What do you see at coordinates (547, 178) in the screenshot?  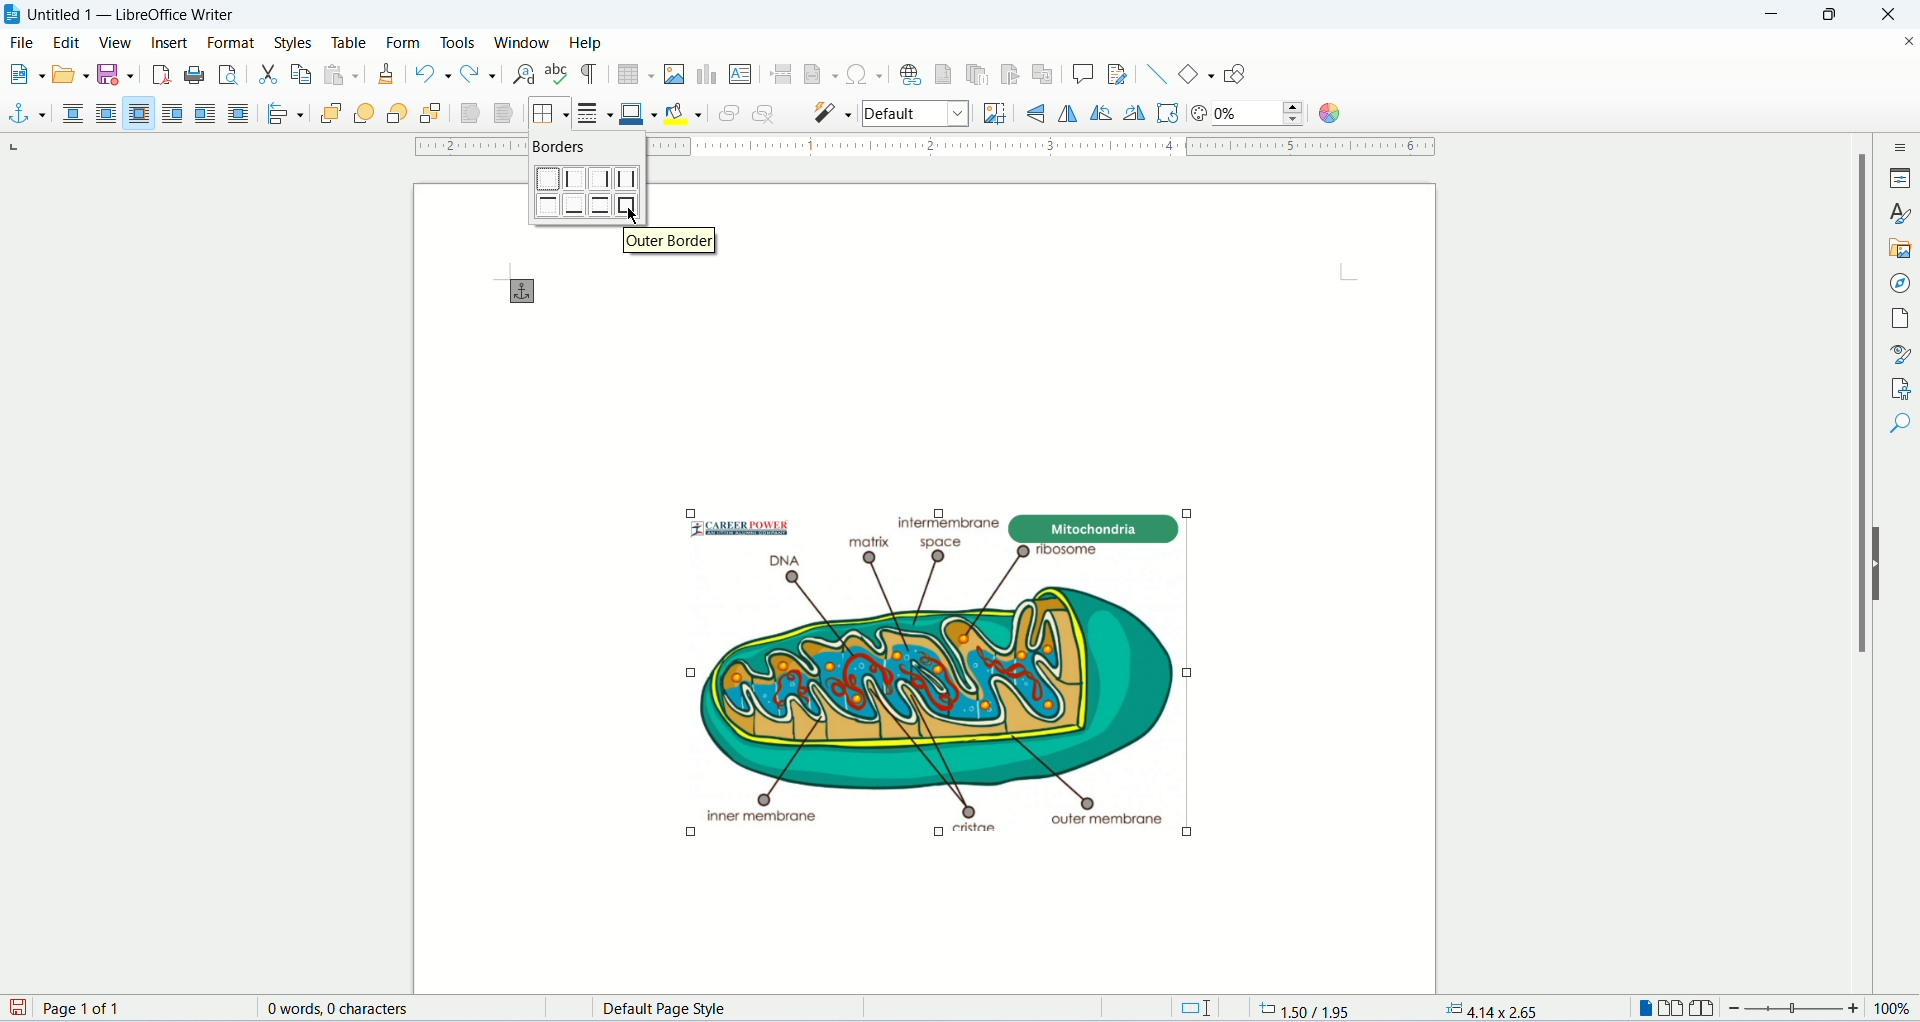 I see `no border` at bounding box center [547, 178].